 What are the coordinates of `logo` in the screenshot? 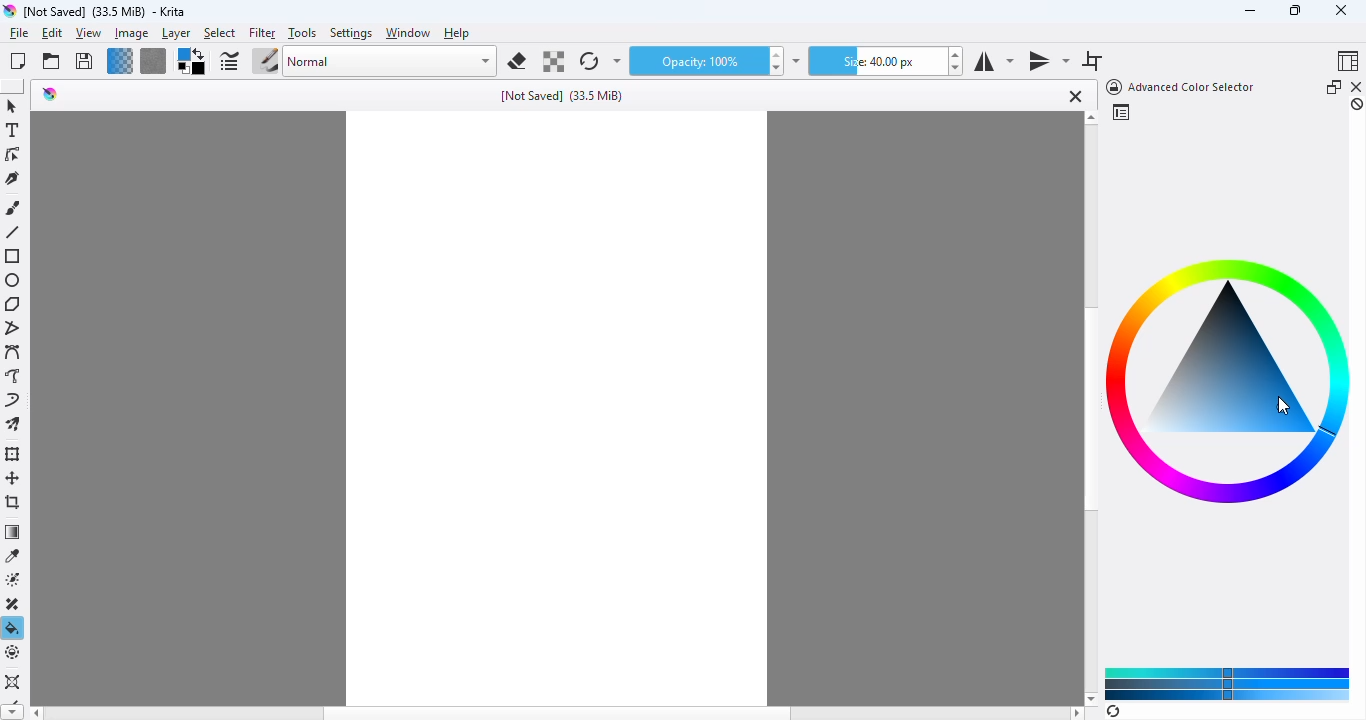 It's located at (50, 94).